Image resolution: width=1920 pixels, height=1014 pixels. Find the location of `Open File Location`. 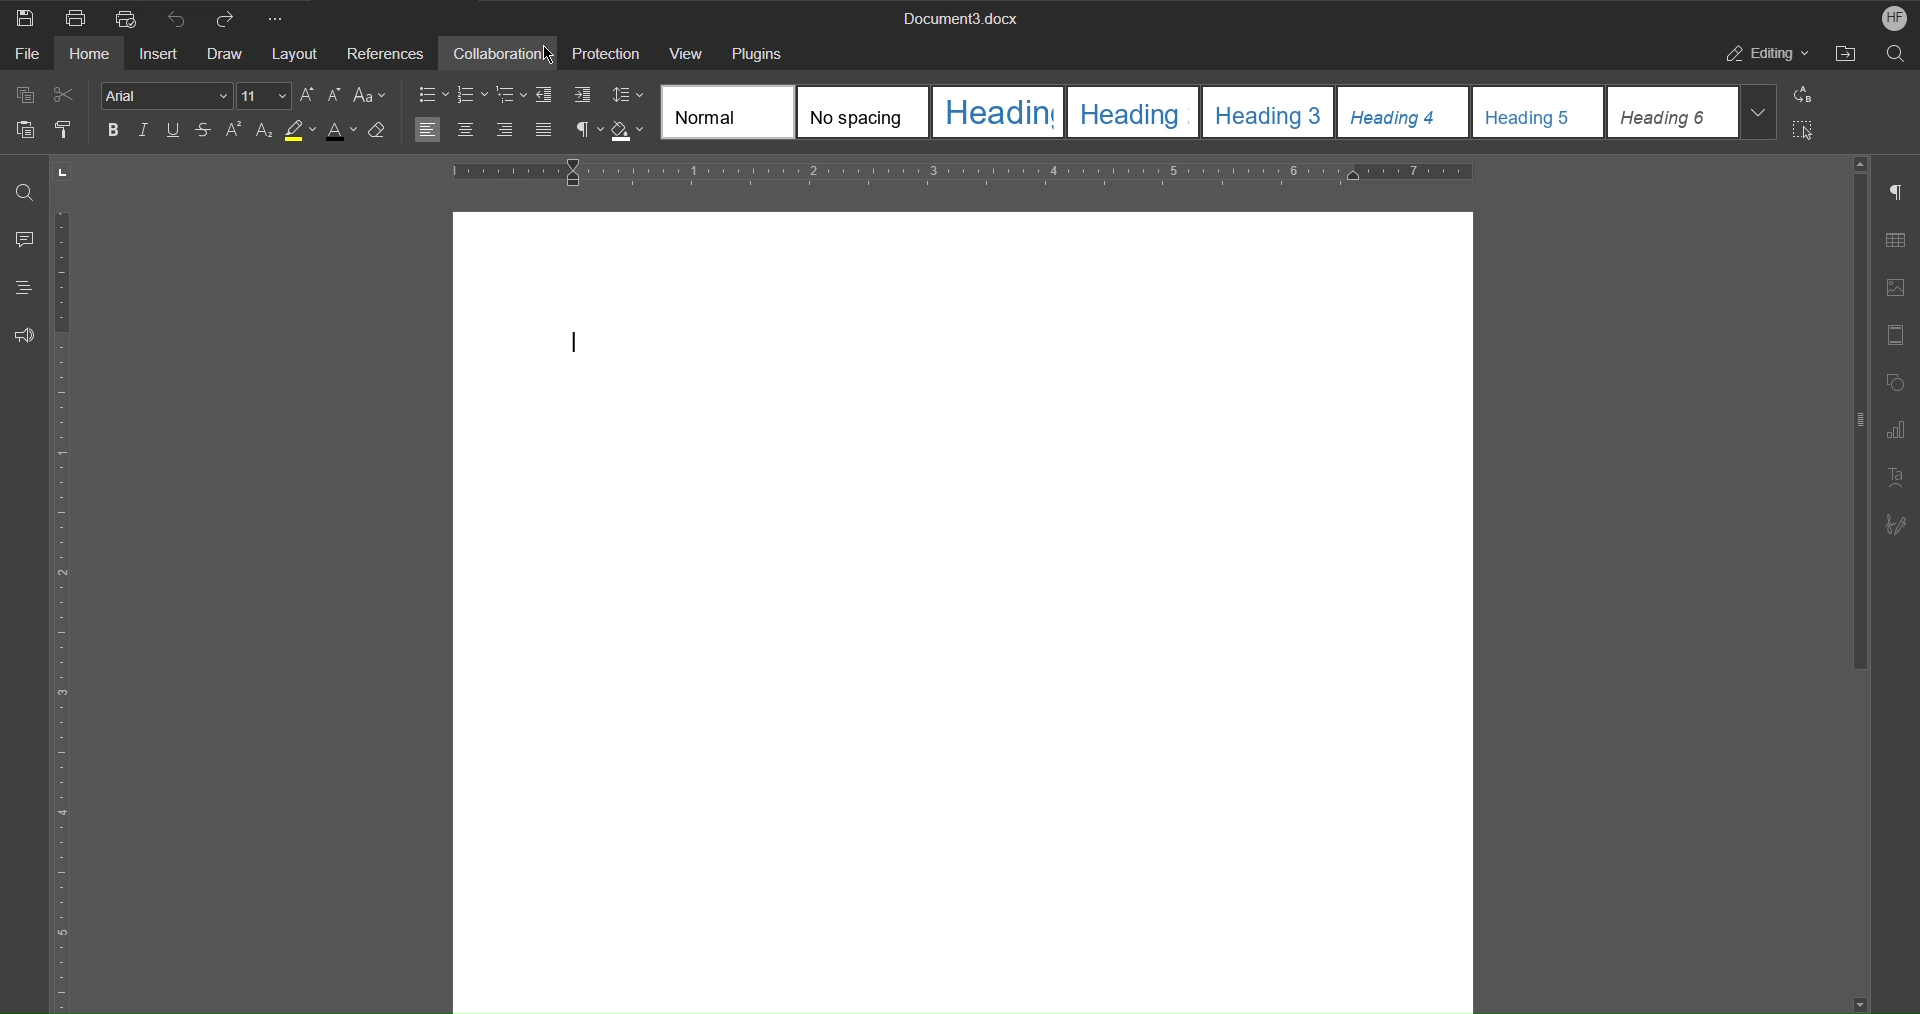

Open File Location is located at coordinates (1845, 54).